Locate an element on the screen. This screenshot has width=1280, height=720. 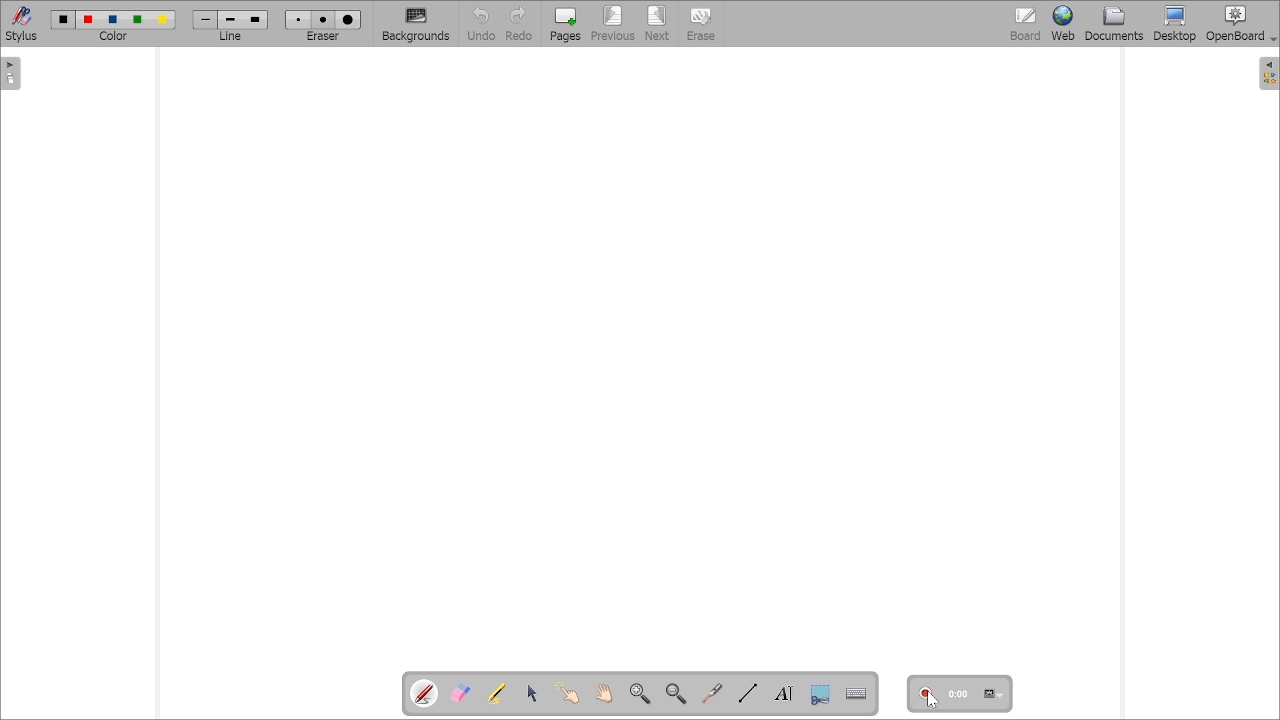
Interact with items is located at coordinates (566, 693).